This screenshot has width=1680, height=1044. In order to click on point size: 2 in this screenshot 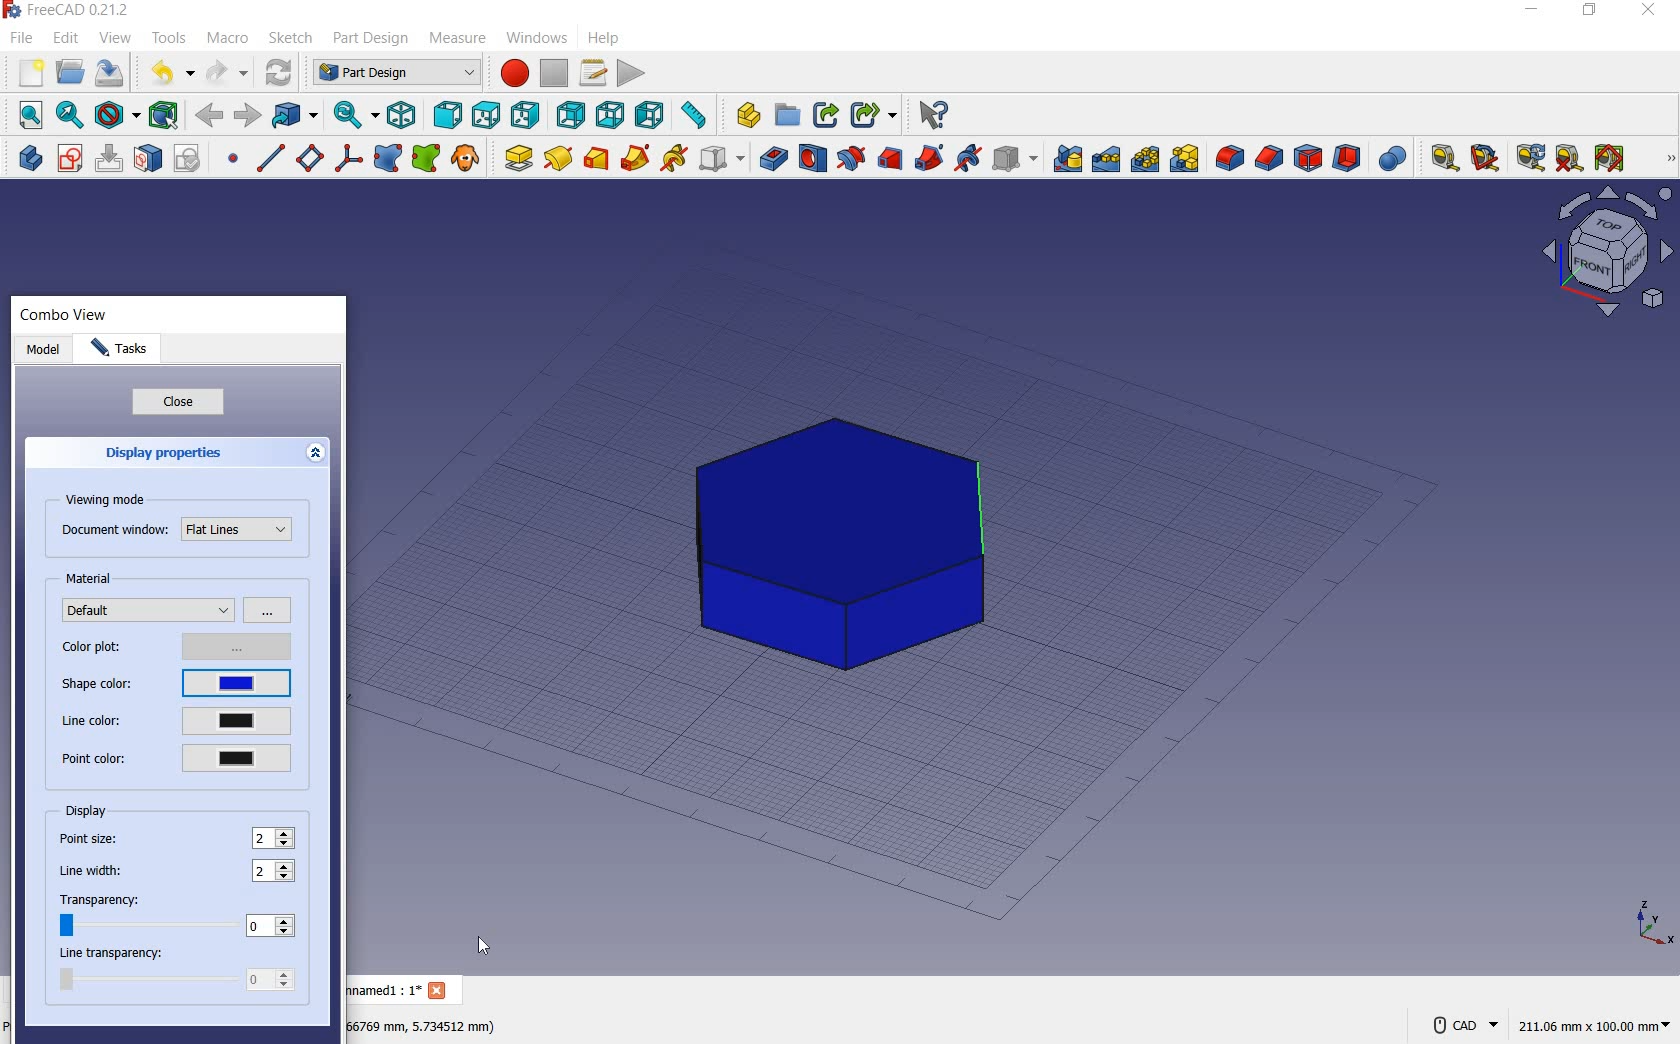, I will do `click(271, 837)`.